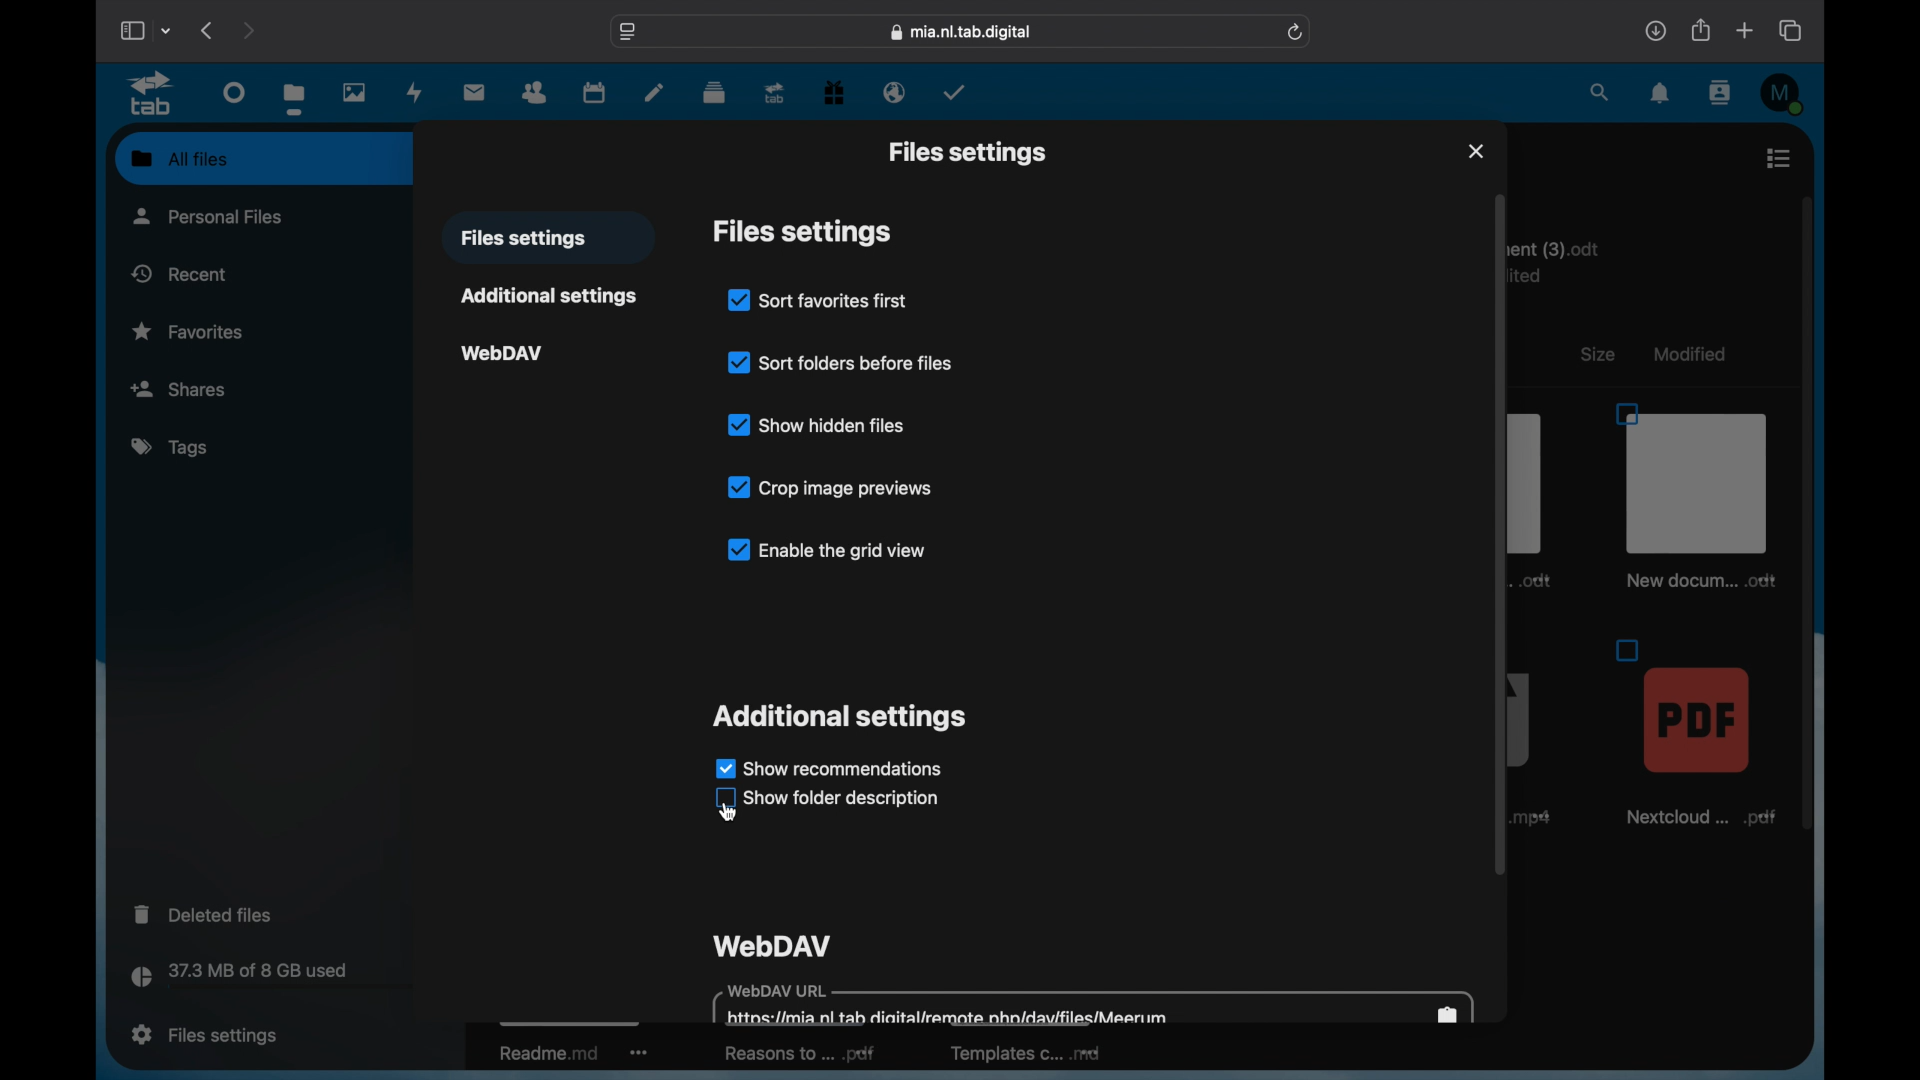  Describe the element at coordinates (1744, 30) in the screenshot. I see `new tab` at that location.